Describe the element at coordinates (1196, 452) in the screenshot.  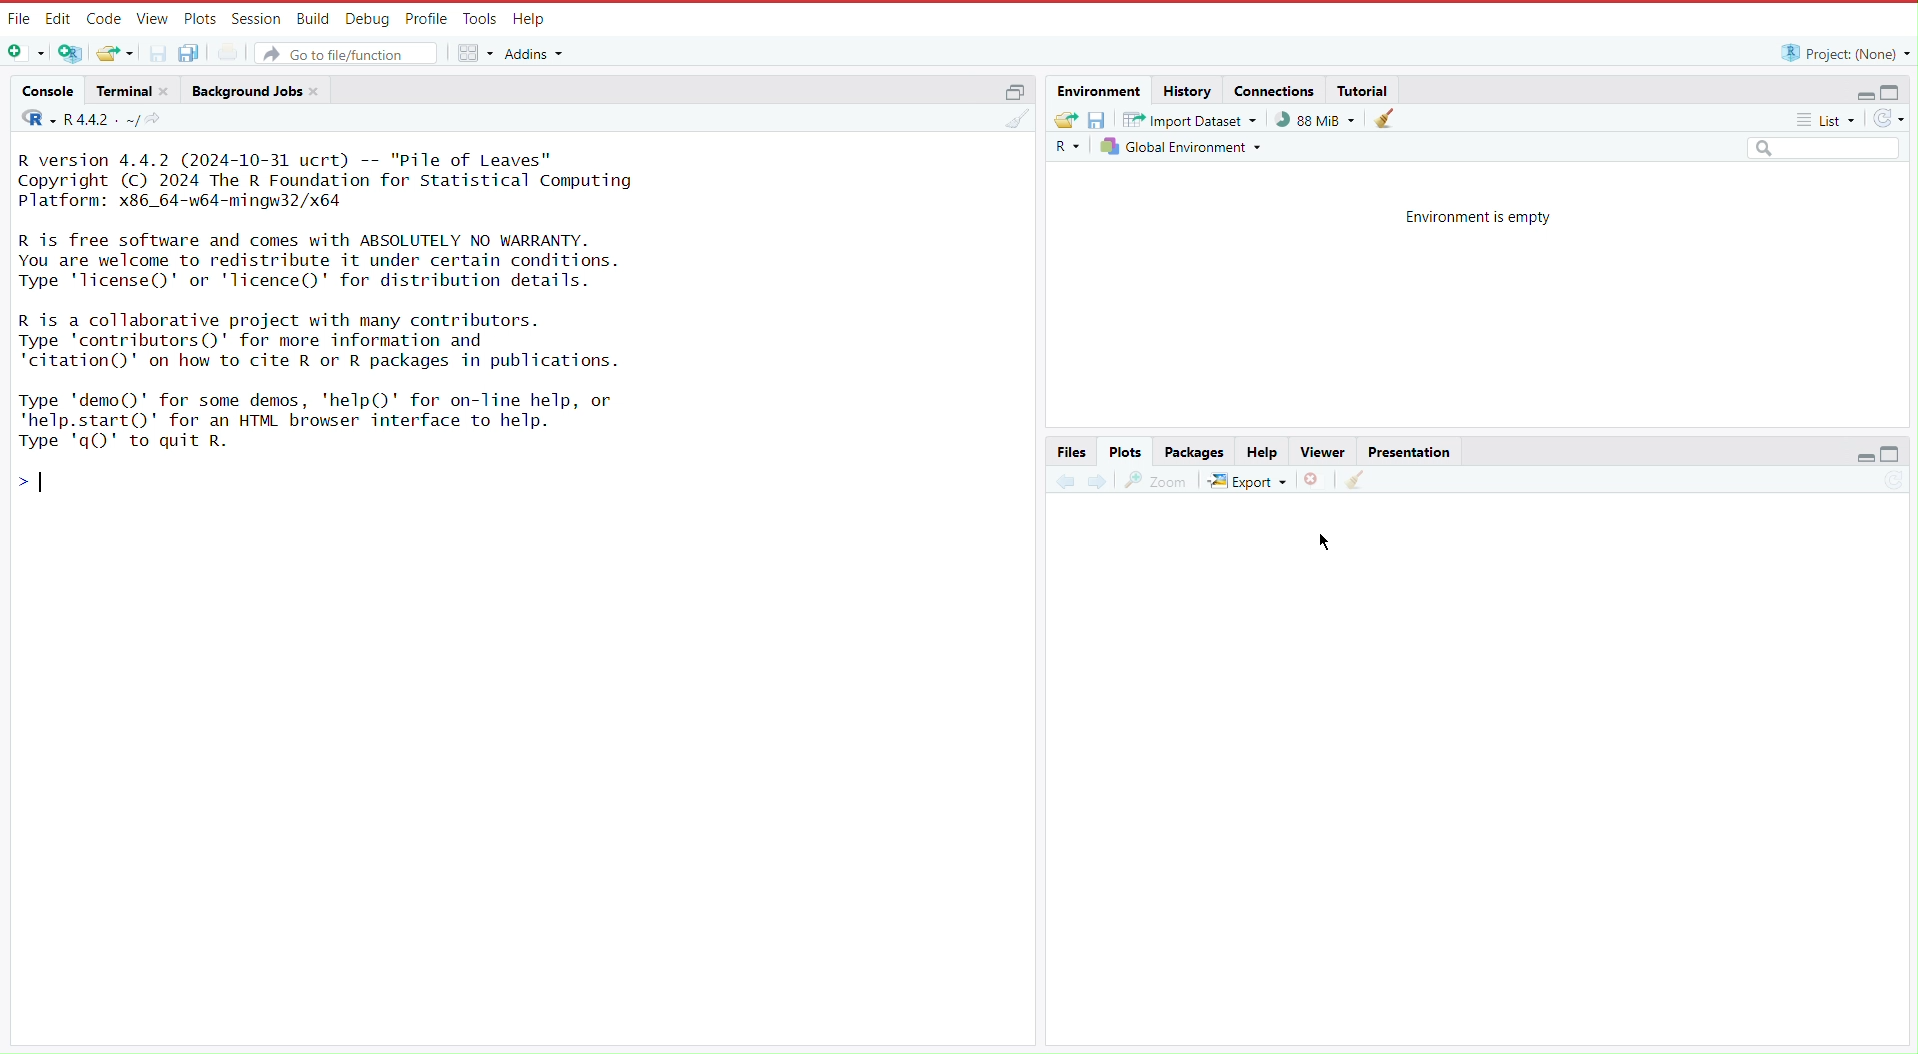
I see `Packages` at that location.